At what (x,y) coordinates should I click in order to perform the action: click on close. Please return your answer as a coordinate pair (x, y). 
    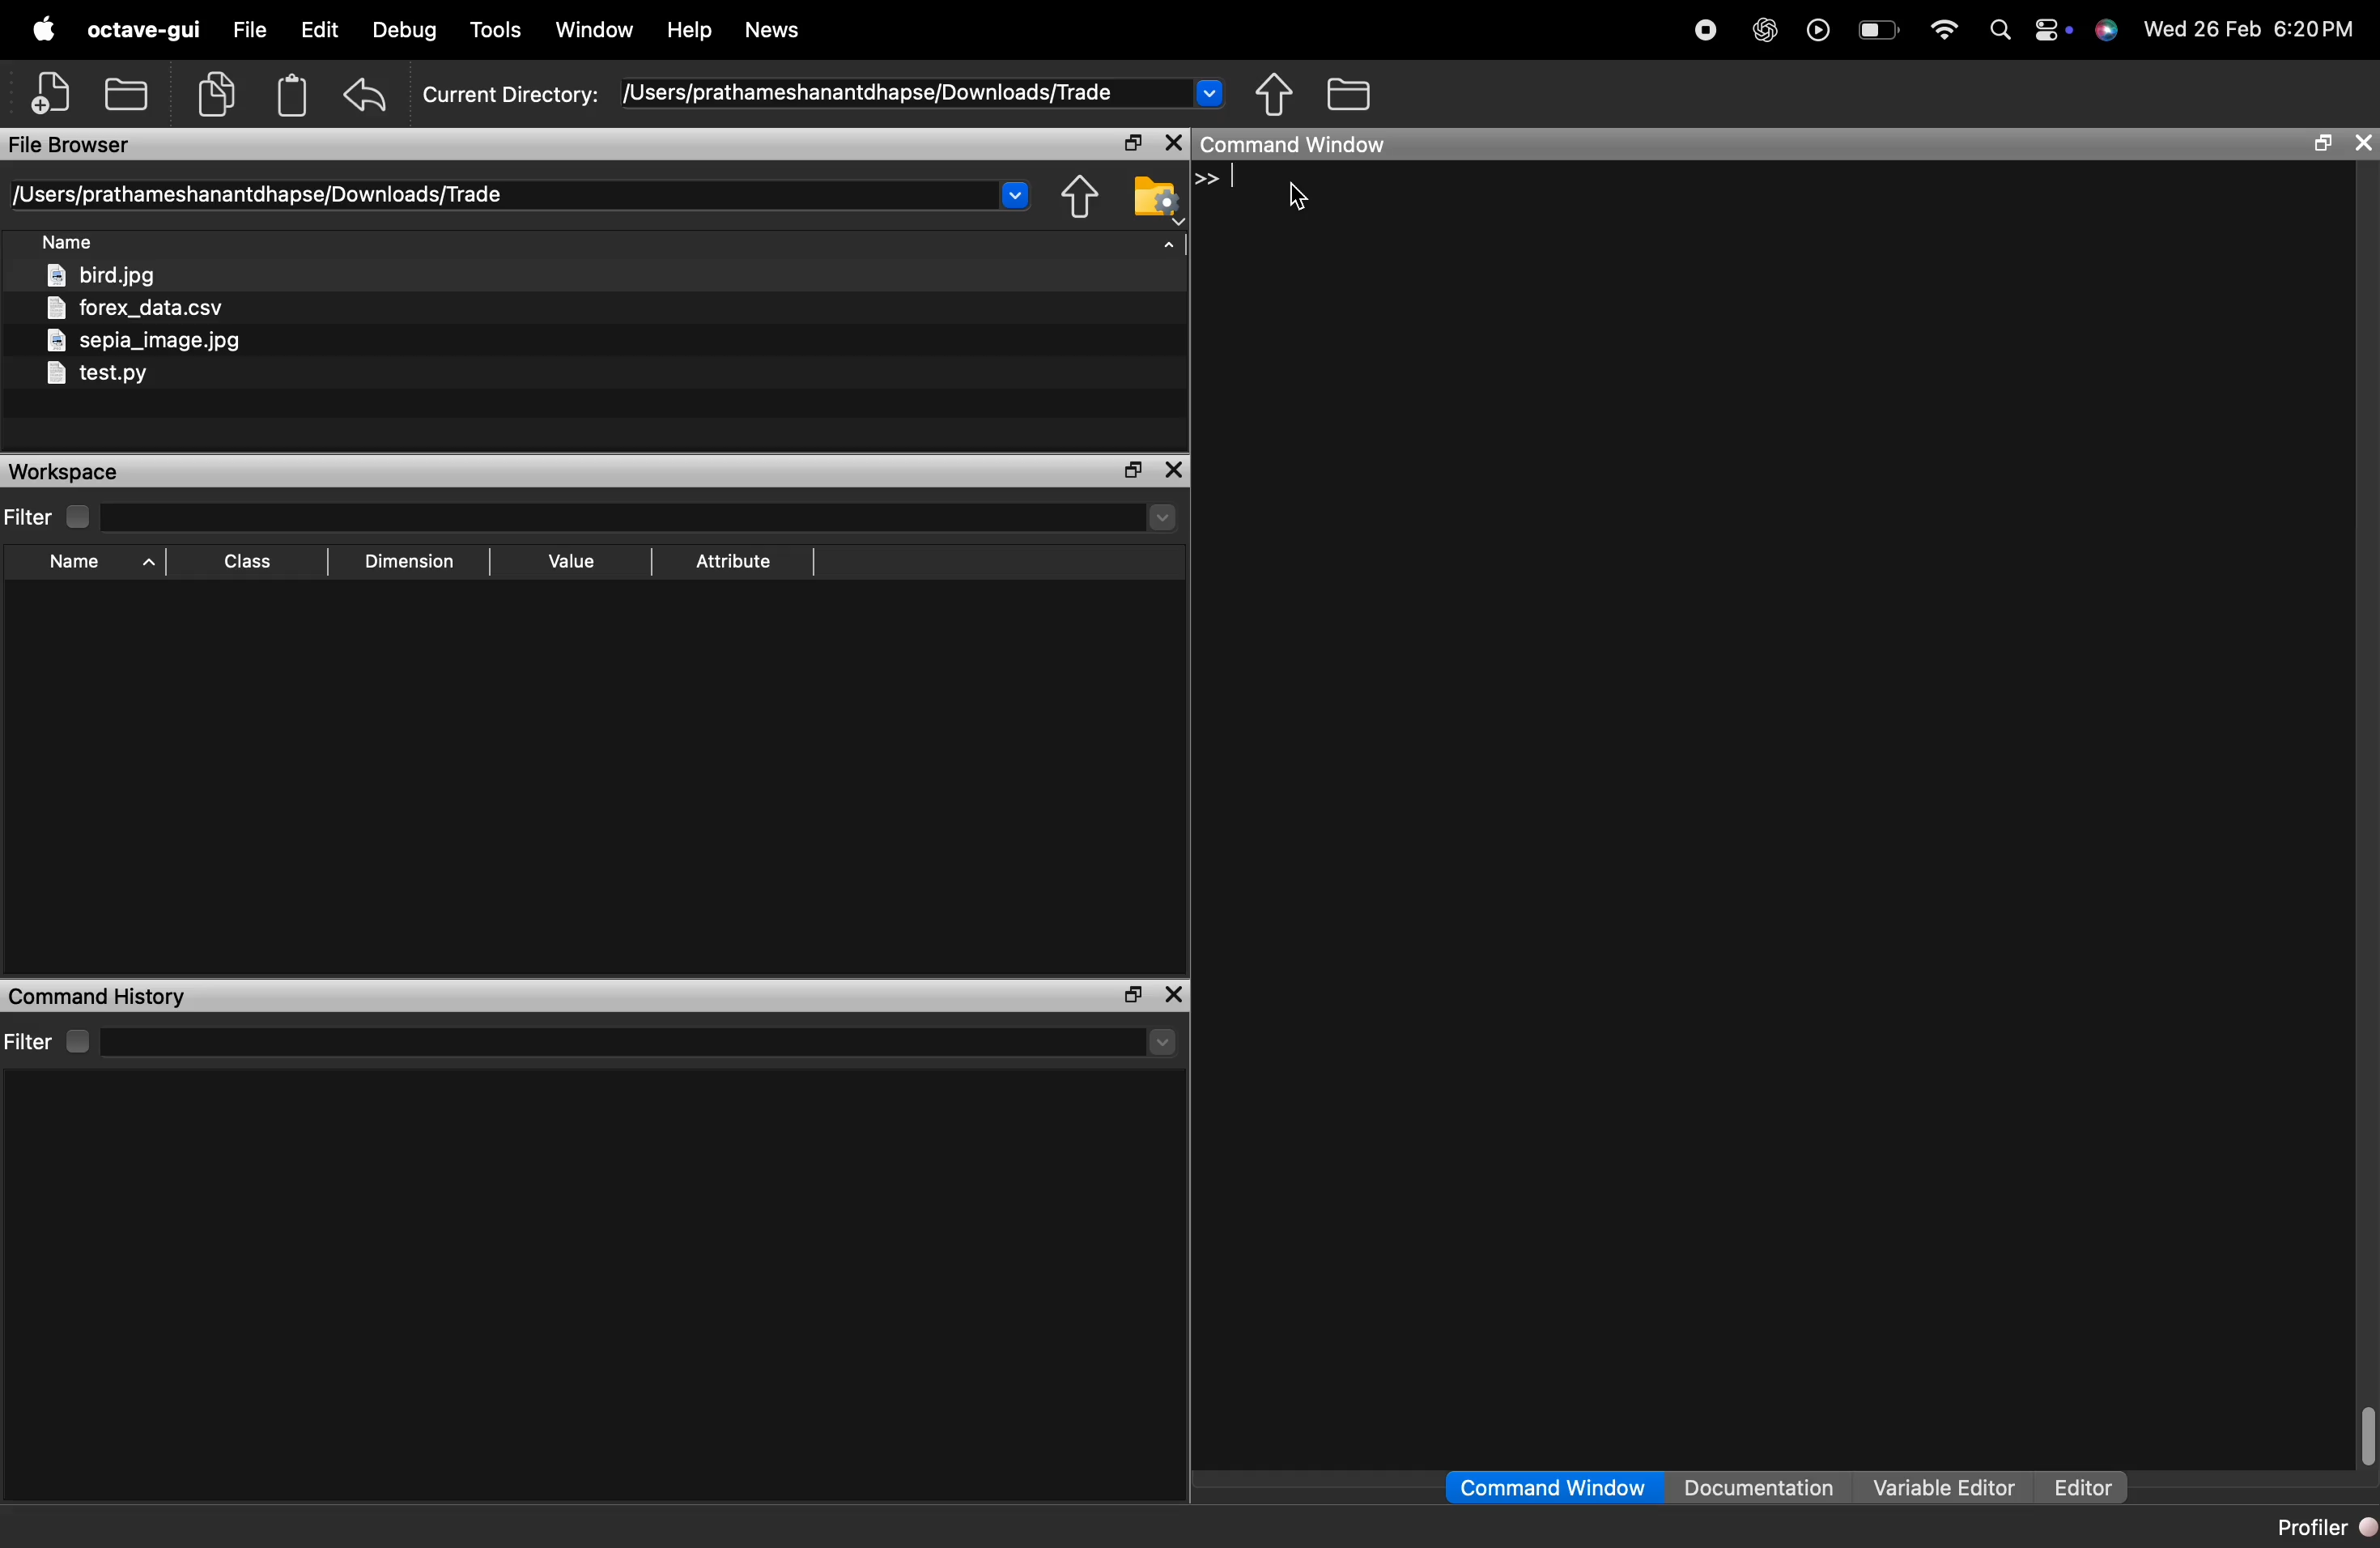
    Looking at the image, I should click on (1175, 470).